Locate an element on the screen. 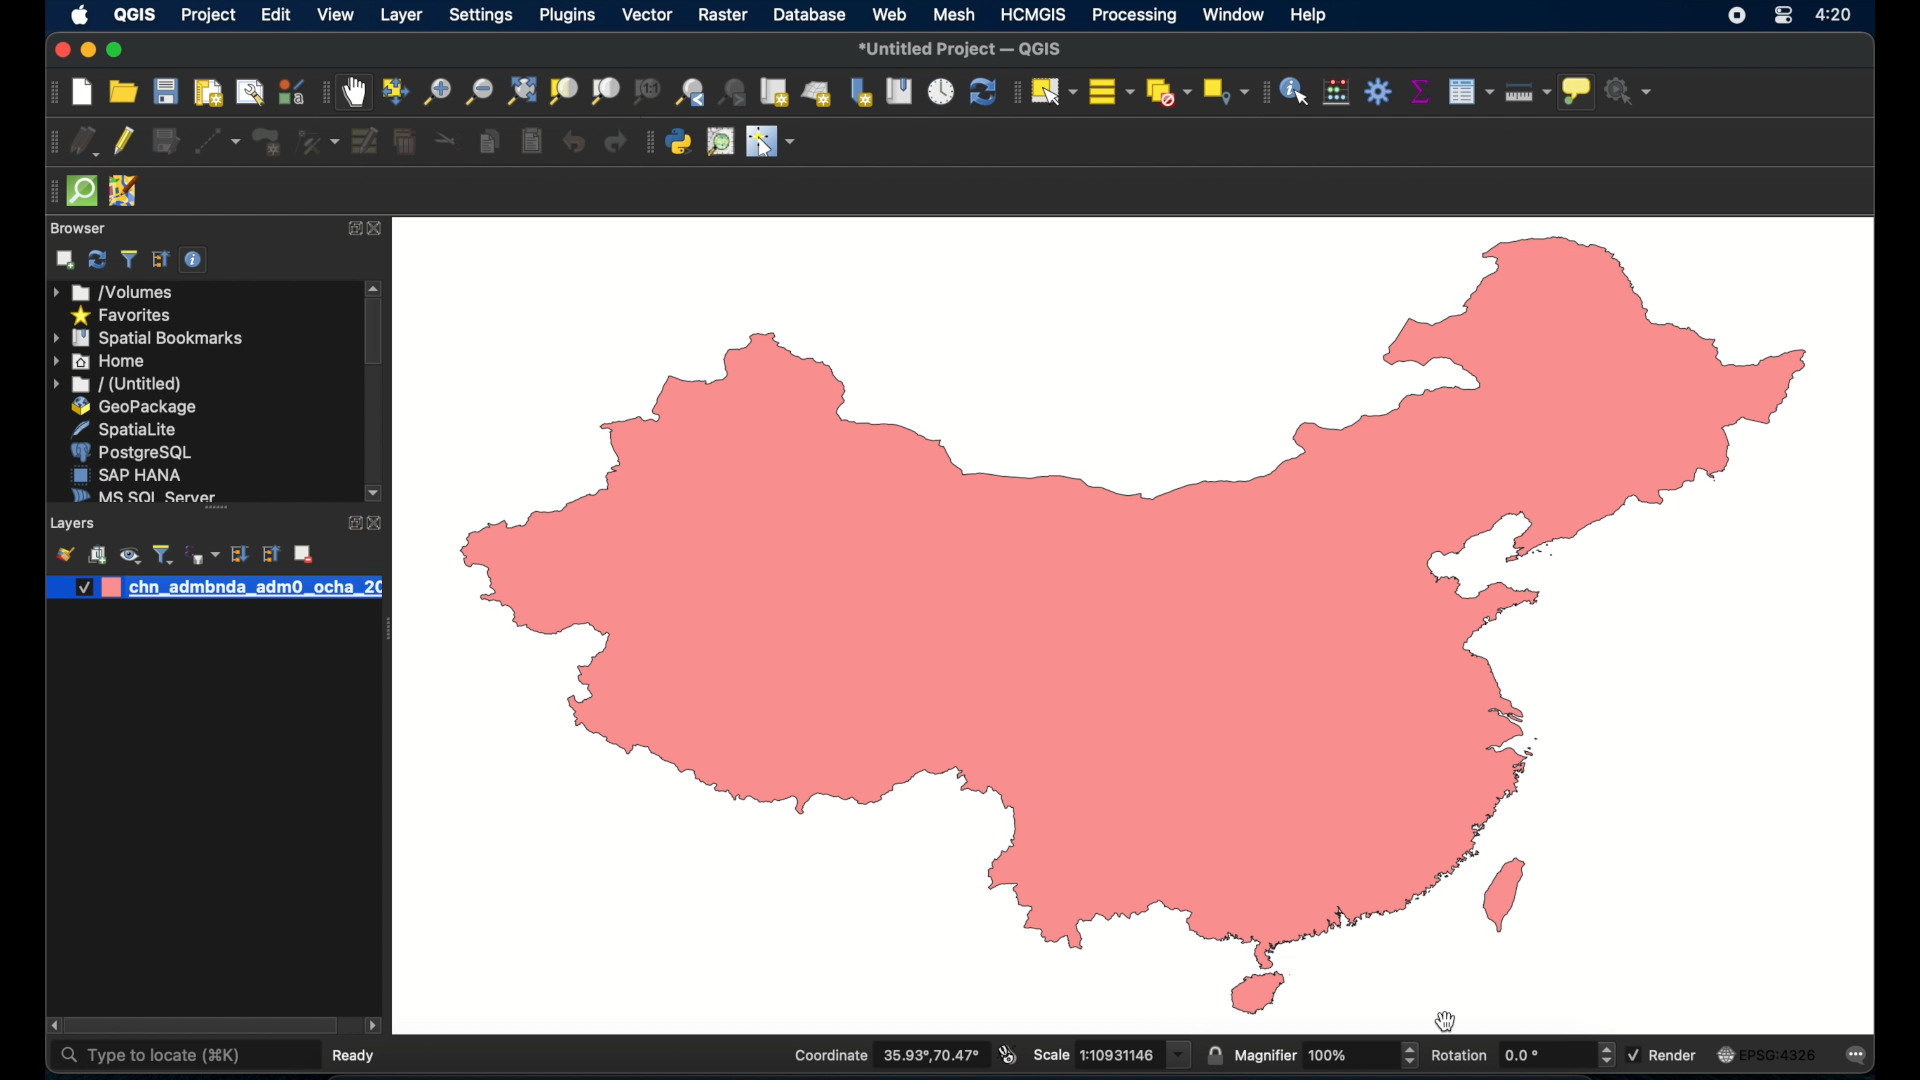  project is located at coordinates (207, 17).